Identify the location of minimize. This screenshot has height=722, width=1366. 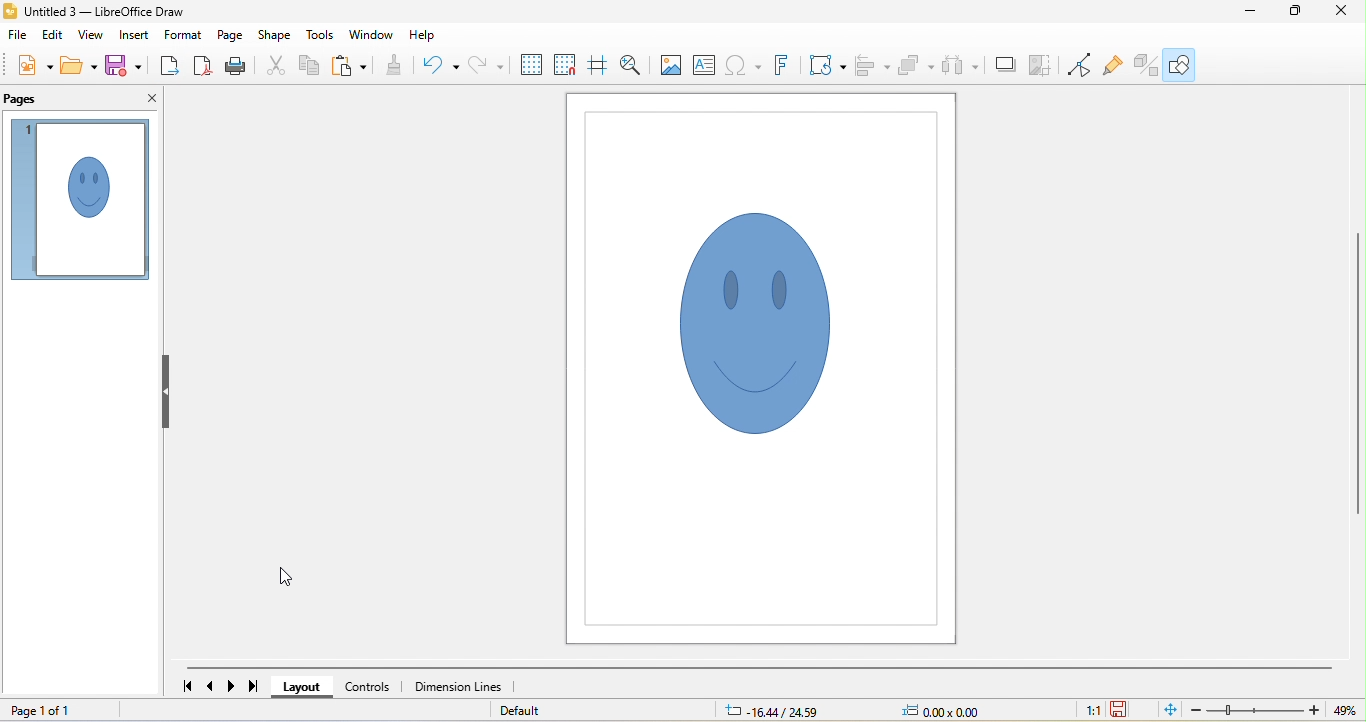
(1251, 11).